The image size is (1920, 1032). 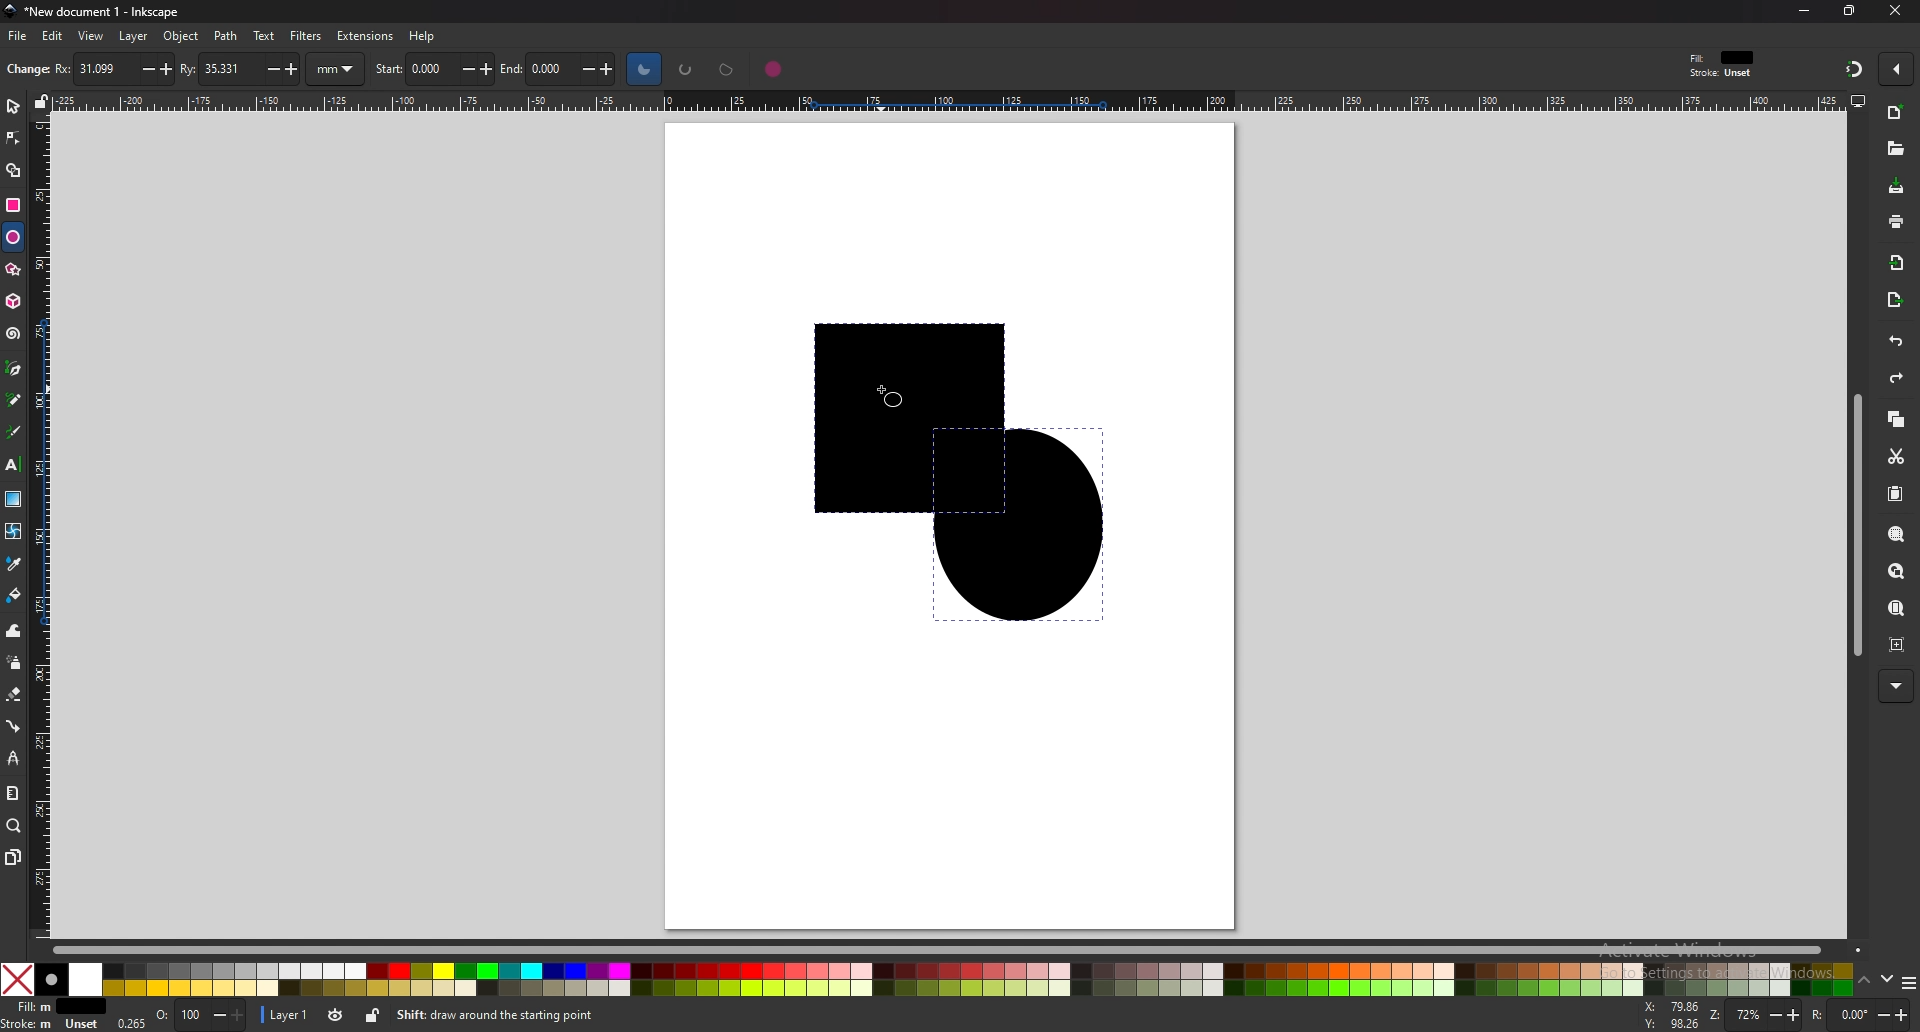 I want to click on new, so click(x=25, y=71).